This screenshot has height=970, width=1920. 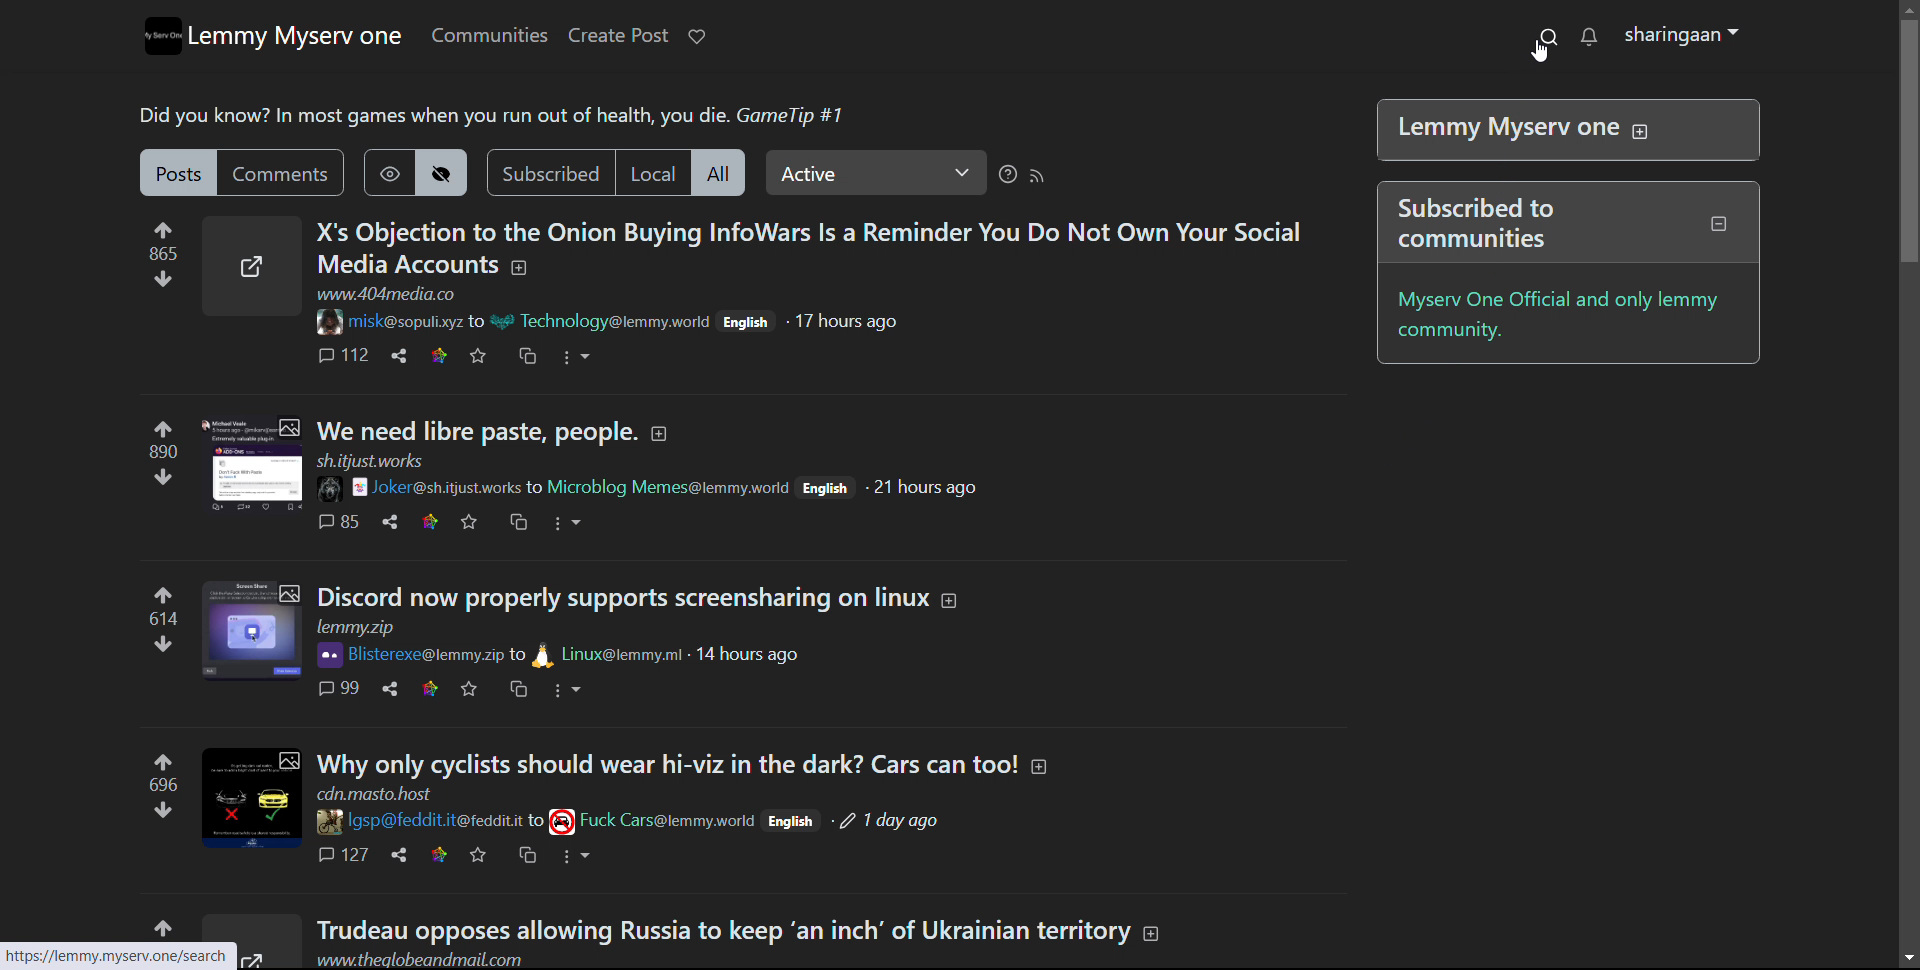 What do you see at coordinates (430, 522) in the screenshot?
I see `link` at bounding box center [430, 522].